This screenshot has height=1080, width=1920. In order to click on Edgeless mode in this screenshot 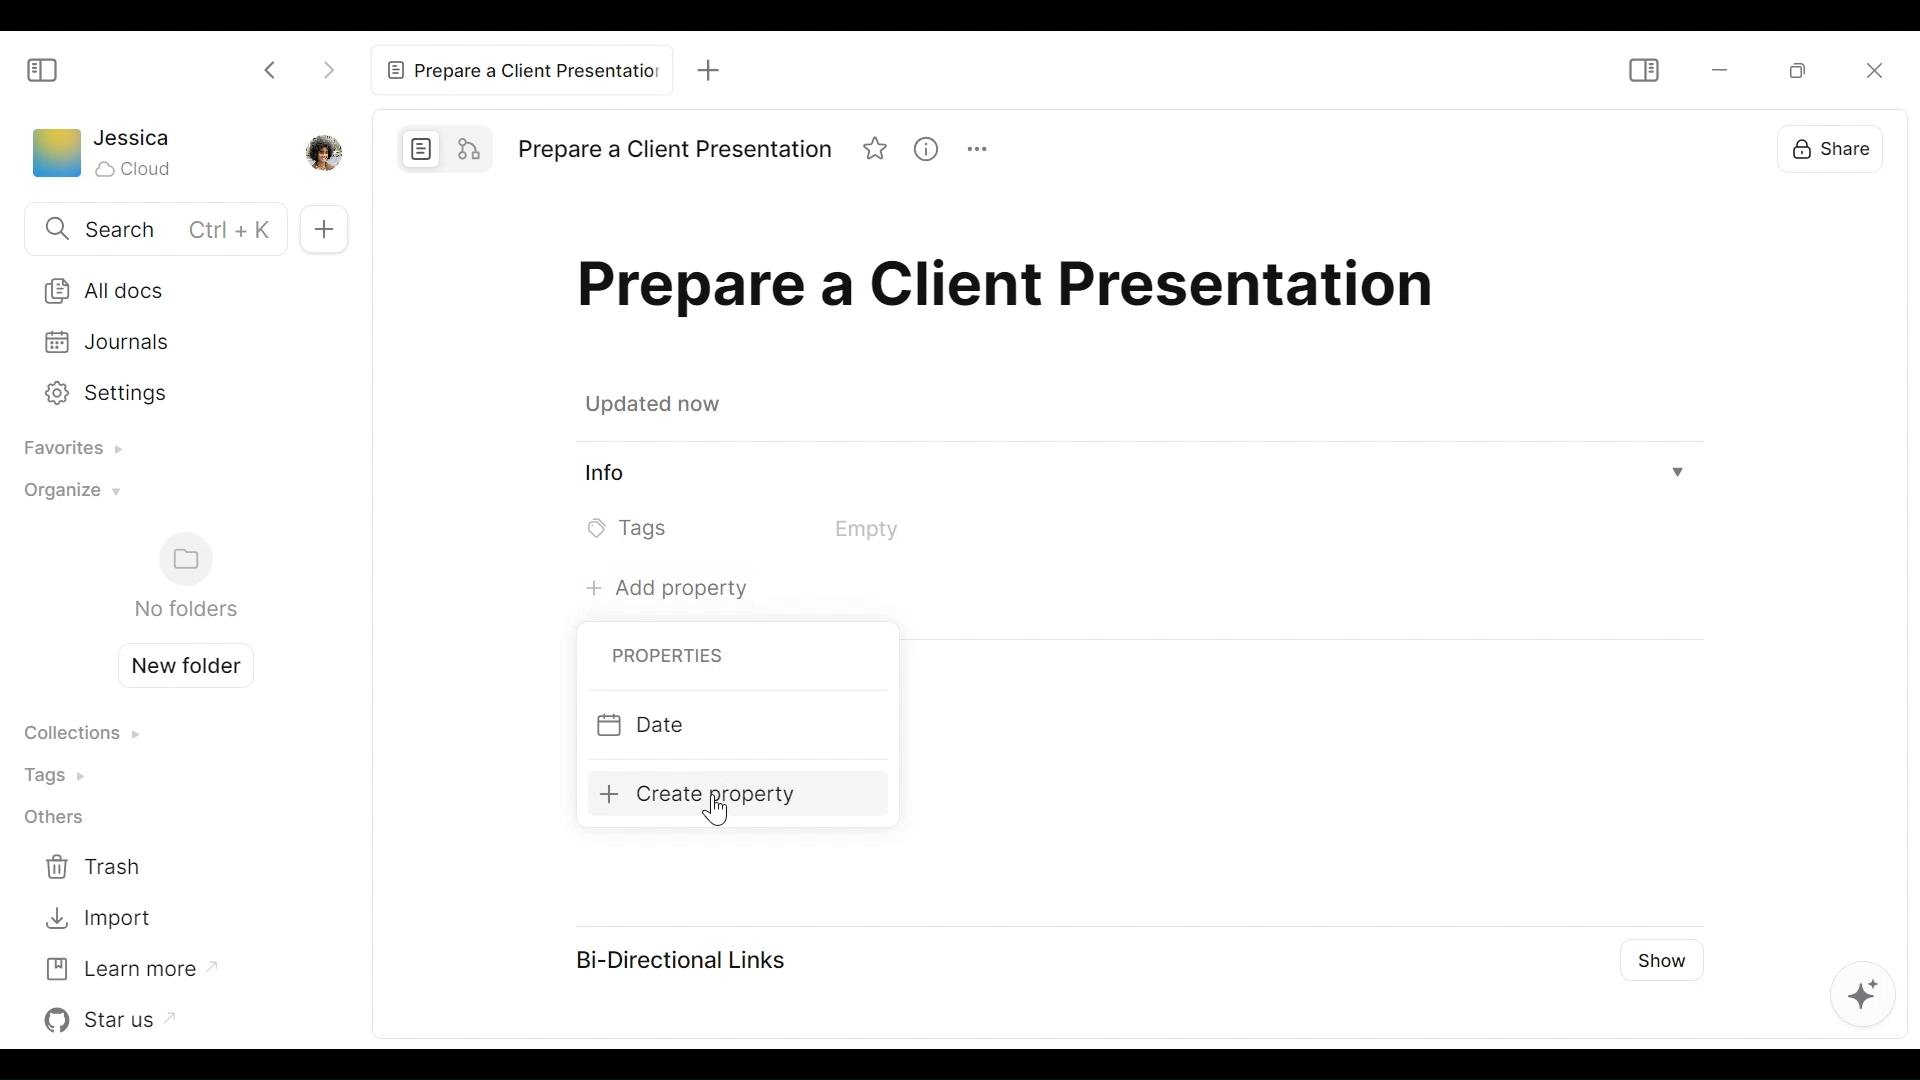, I will do `click(472, 147)`.